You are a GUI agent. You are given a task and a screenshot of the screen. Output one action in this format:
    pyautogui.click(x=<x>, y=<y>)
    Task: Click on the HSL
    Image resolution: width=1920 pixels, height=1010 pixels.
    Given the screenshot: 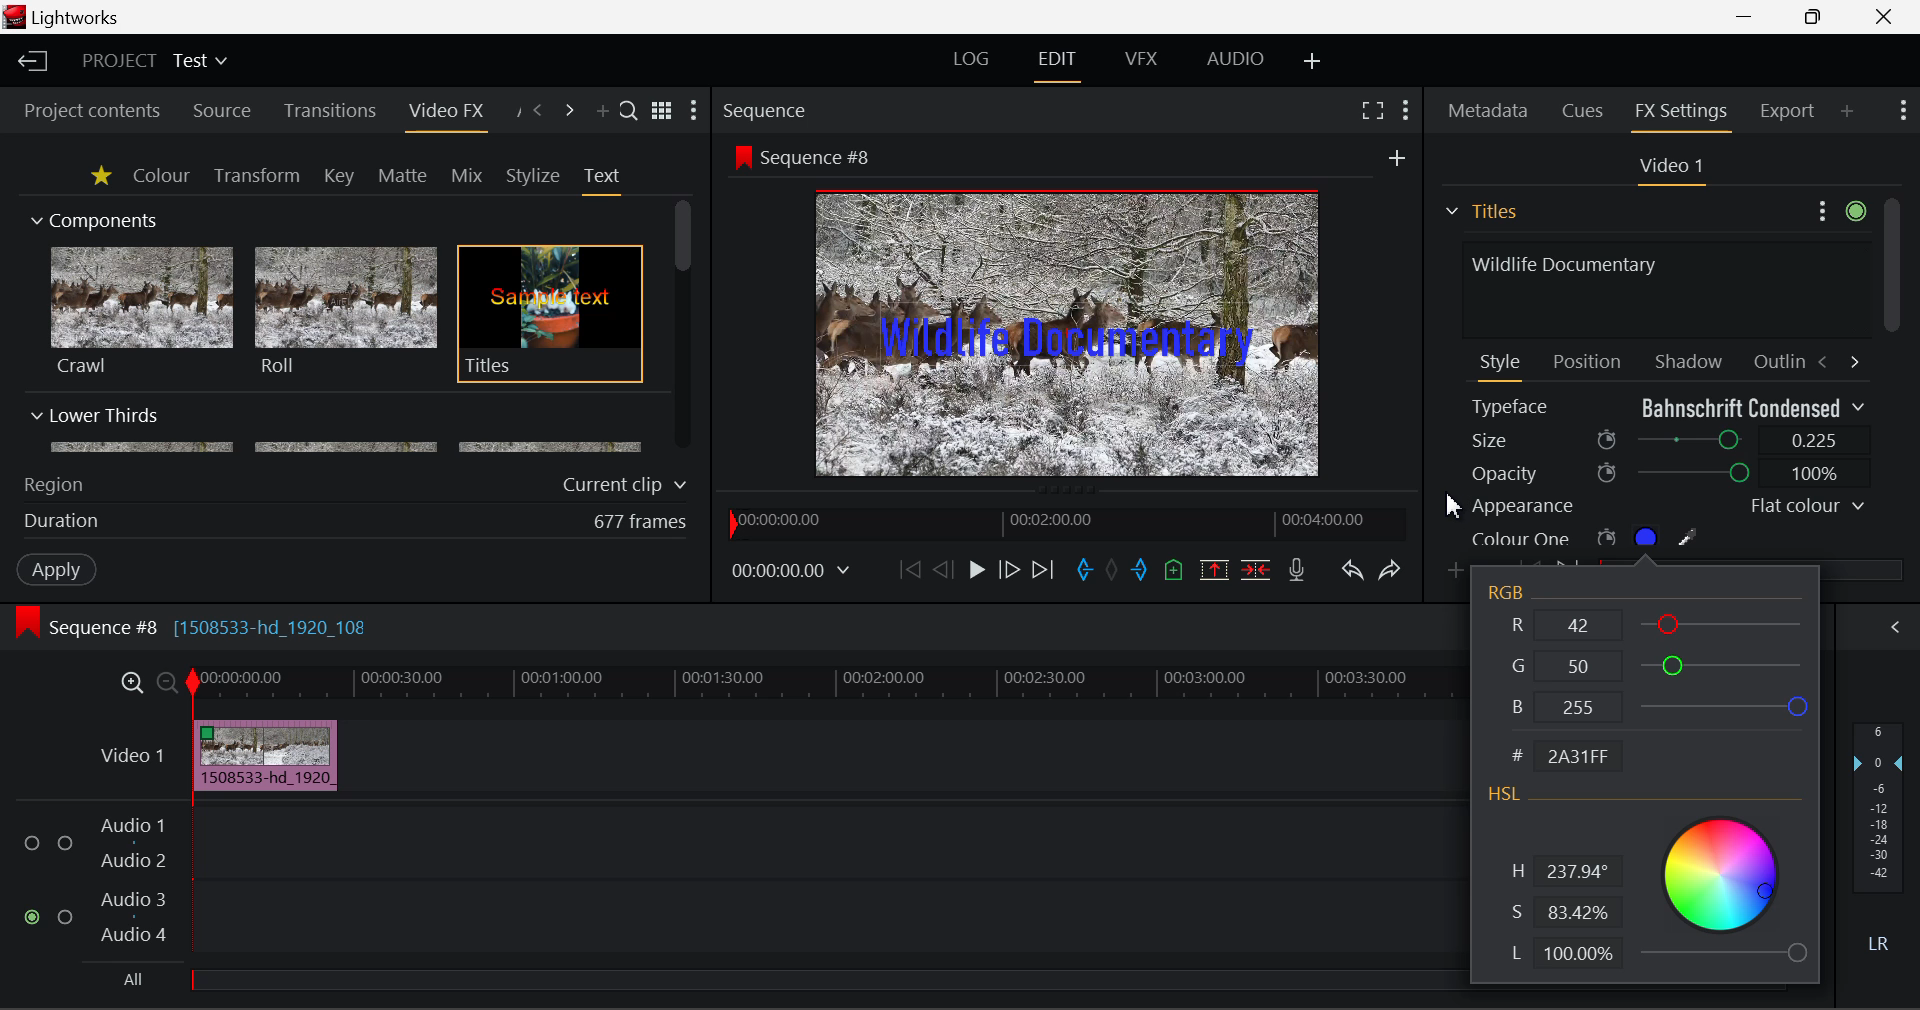 What is the action you would take?
    pyautogui.click(x=1505, y=796)
    